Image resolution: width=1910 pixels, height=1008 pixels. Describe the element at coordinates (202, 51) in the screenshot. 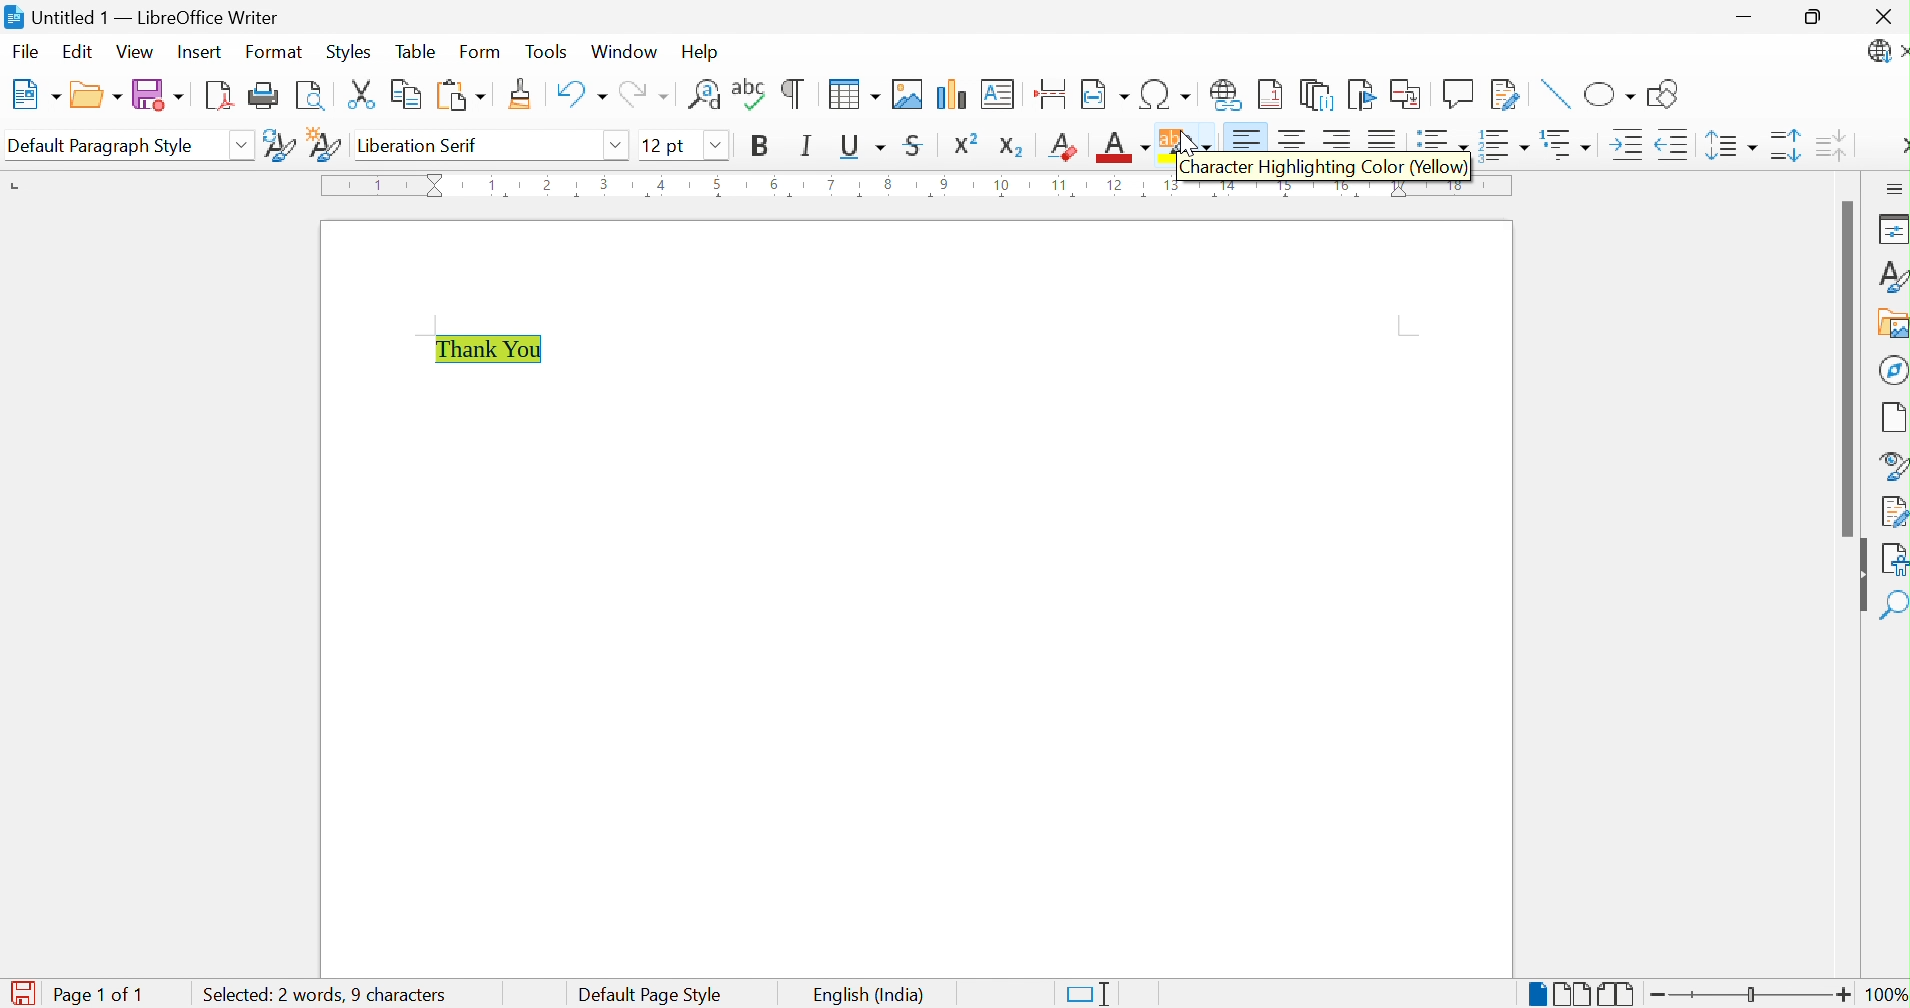

I see `Insert` at that location.